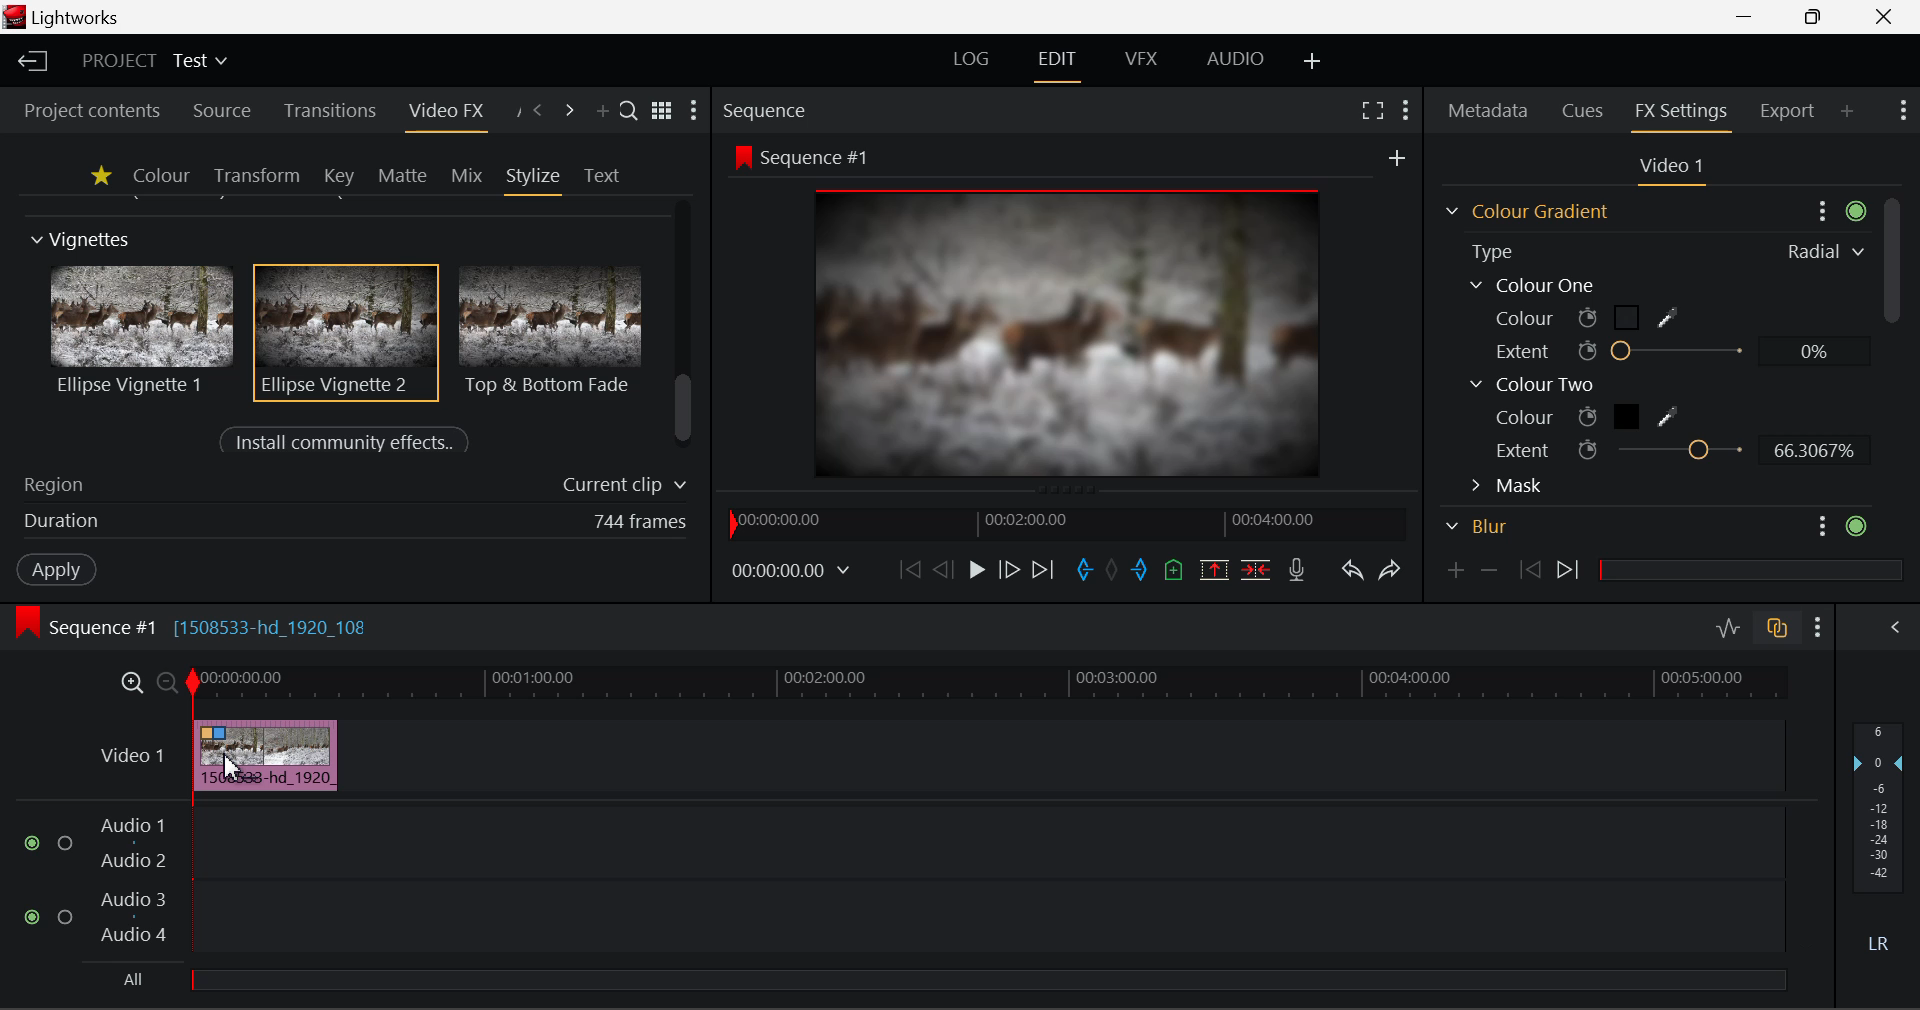 The height and width of the screenshot is (1010, 1920). What do you see at coordinates (1387, 568) in the screenshot?
I see `Redo` at bounding box center [1387, 568].